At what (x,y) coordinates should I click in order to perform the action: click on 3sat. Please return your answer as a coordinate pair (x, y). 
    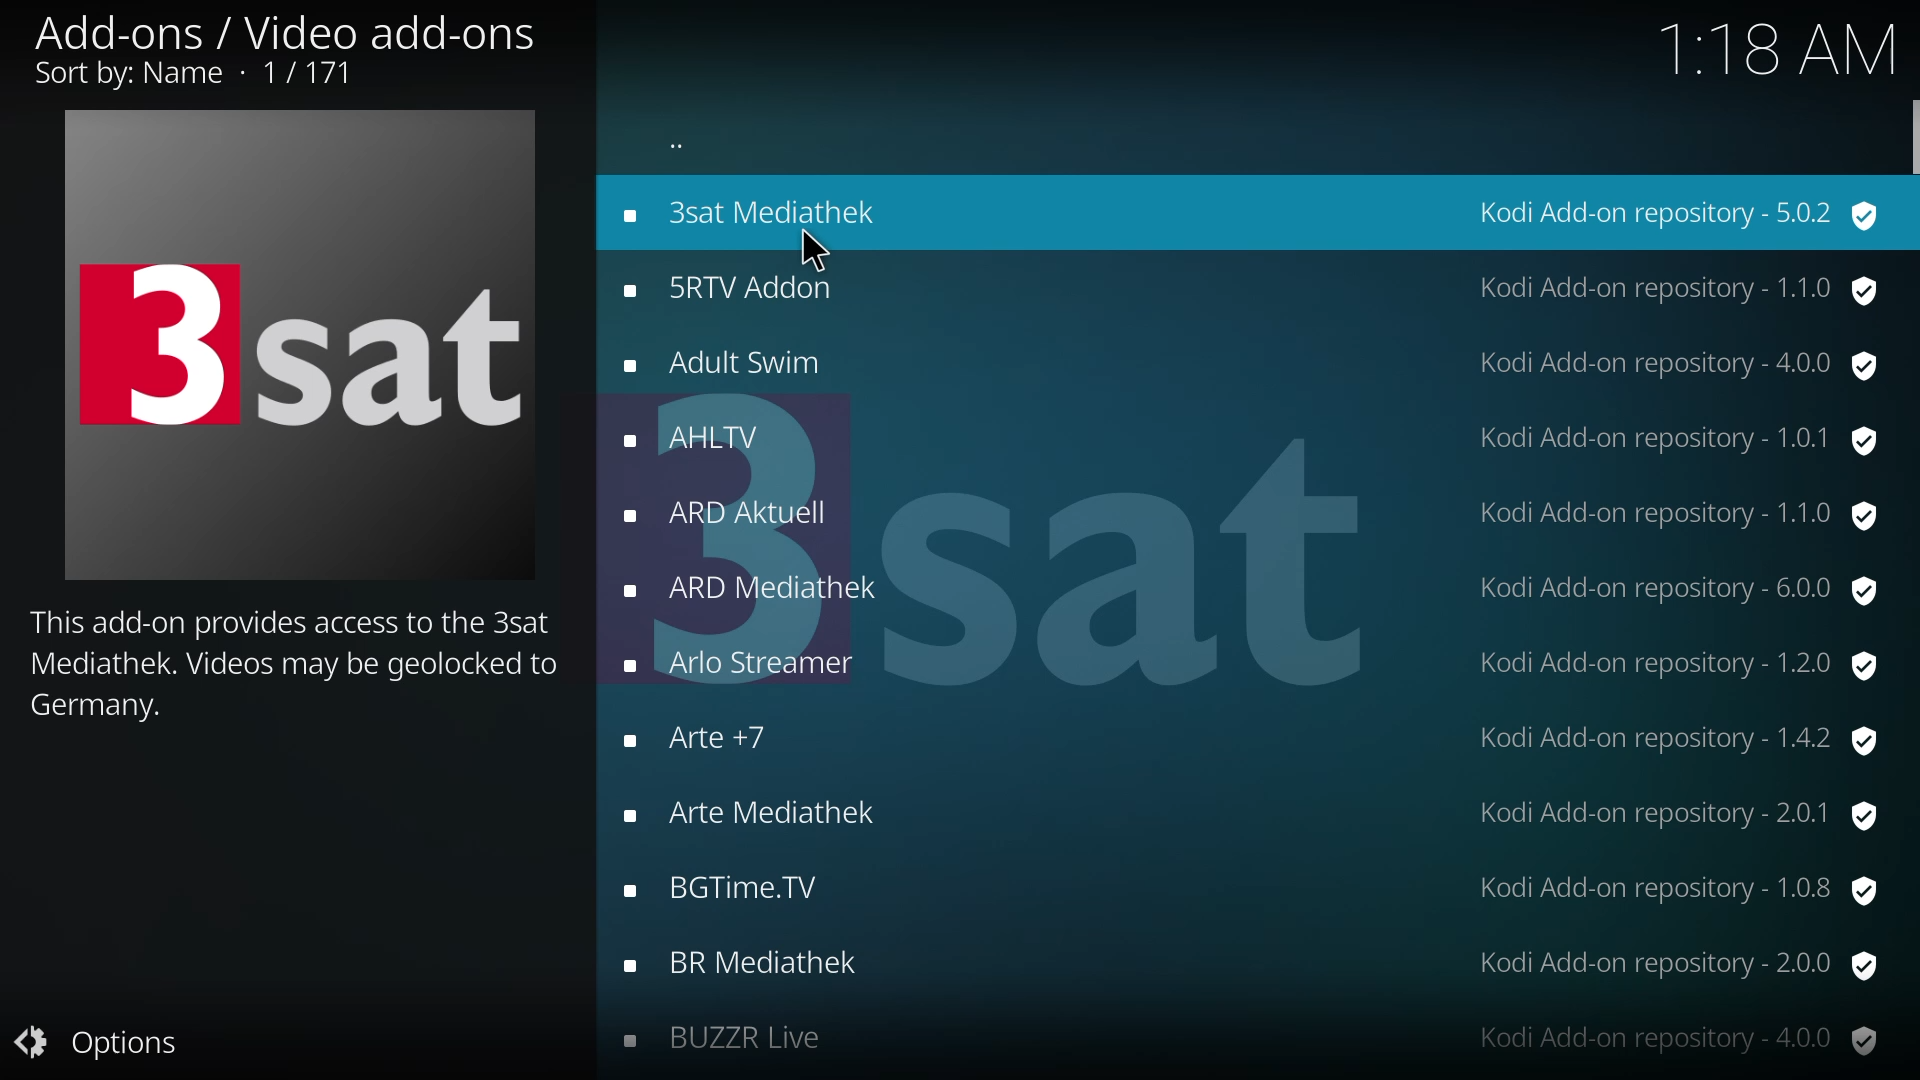
    Looking at the image, I should click on (306, 361).